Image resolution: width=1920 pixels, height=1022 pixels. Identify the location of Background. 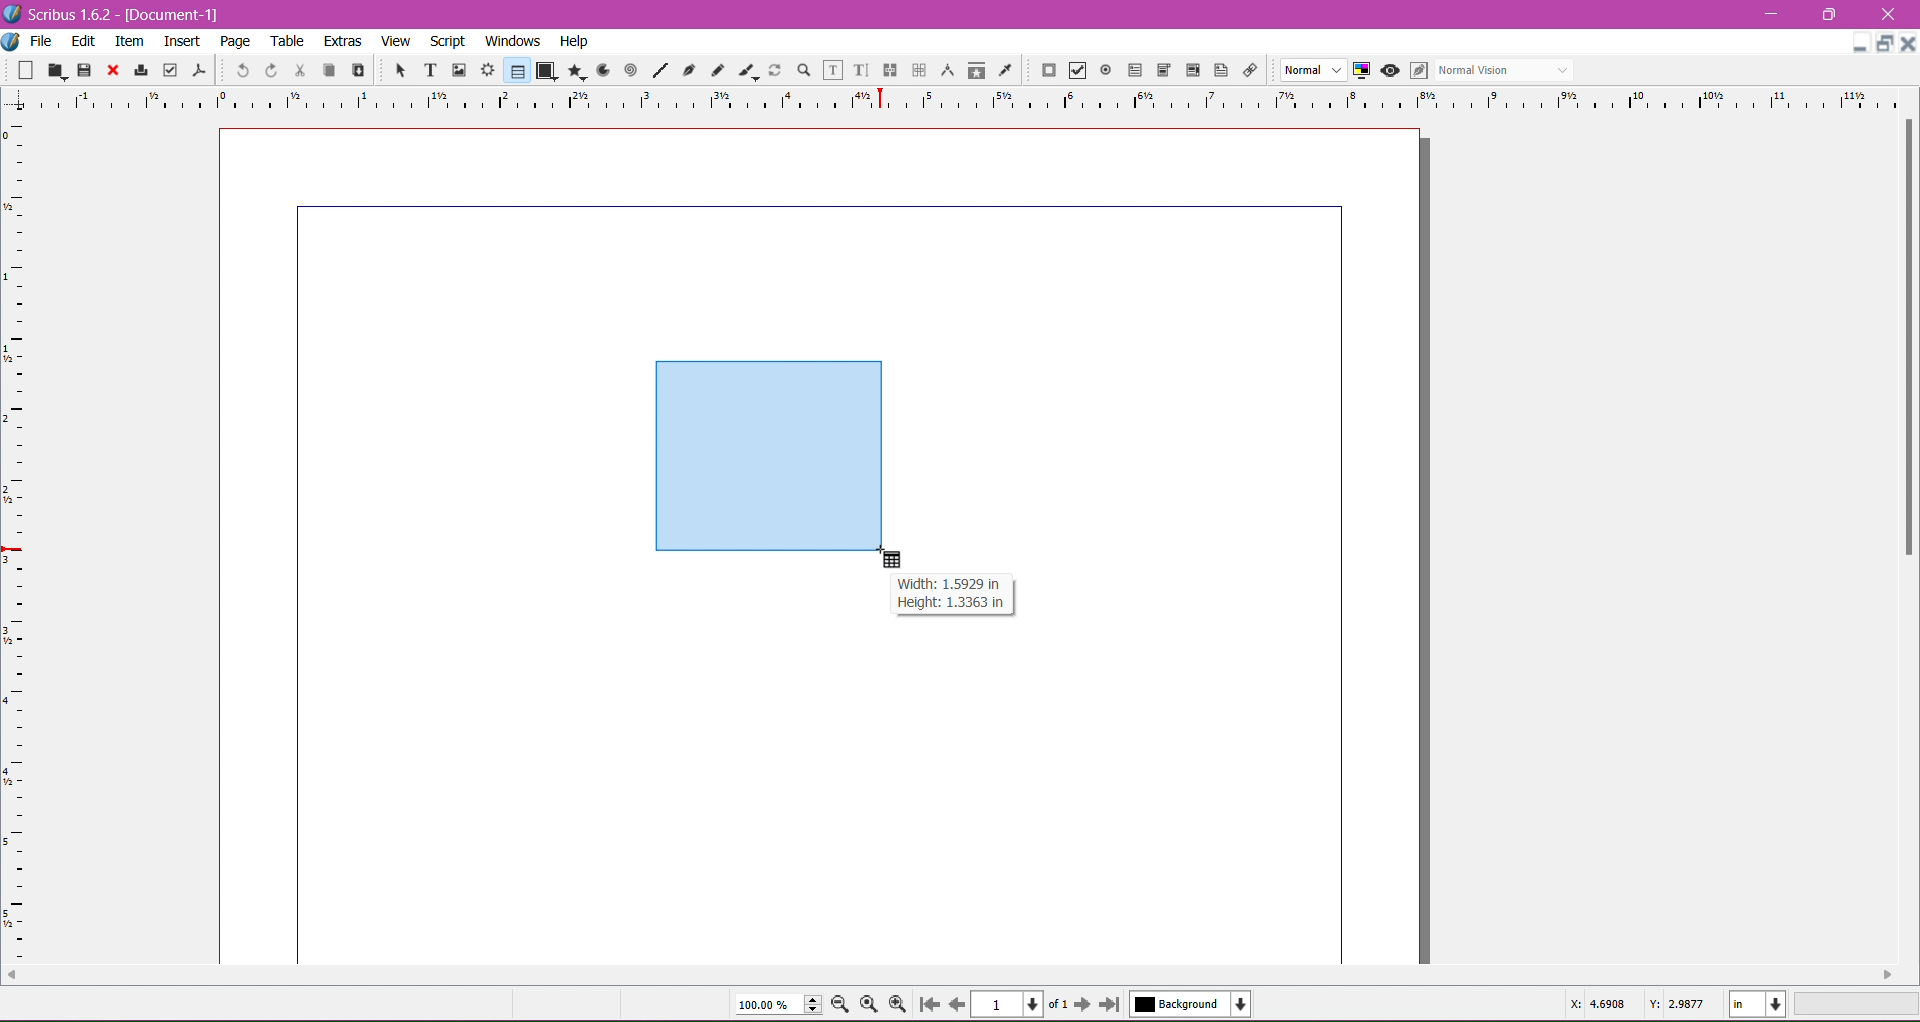
(1195, 1004).